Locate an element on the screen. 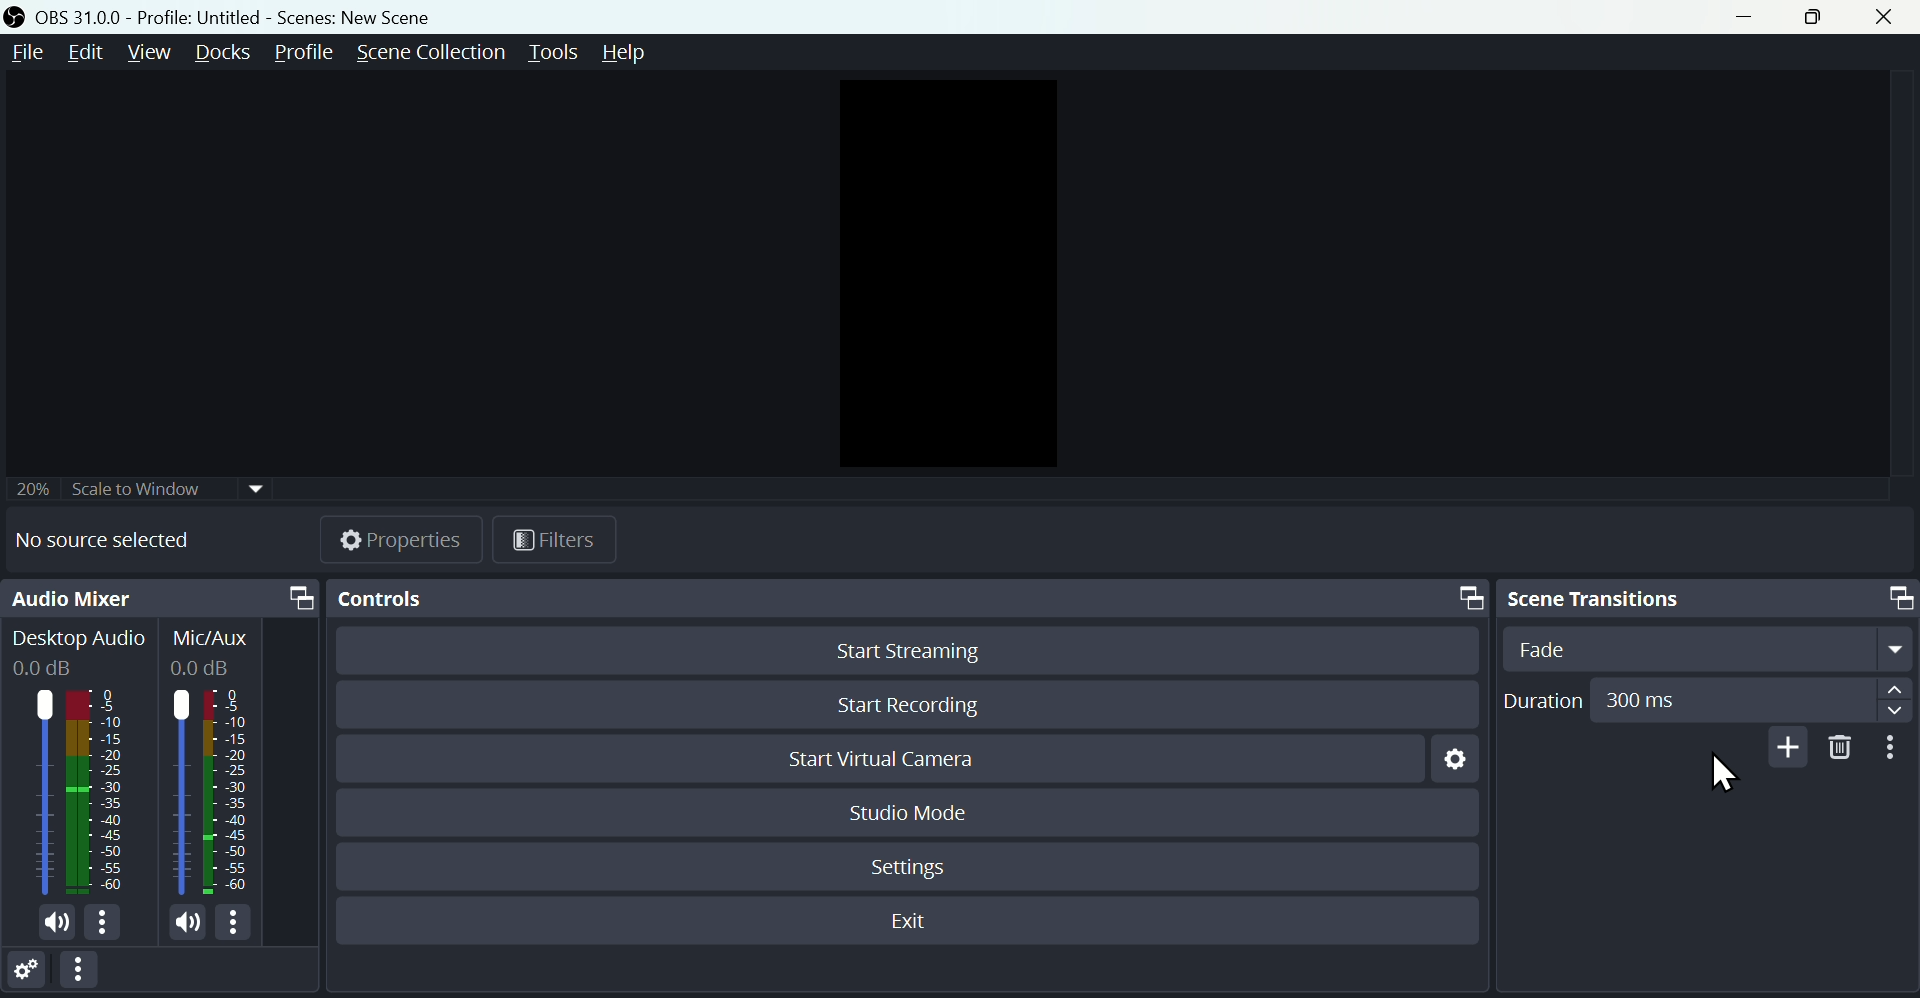 The width and height of the screenshot is (1920, 998).  is located at coordinates (557, 540).